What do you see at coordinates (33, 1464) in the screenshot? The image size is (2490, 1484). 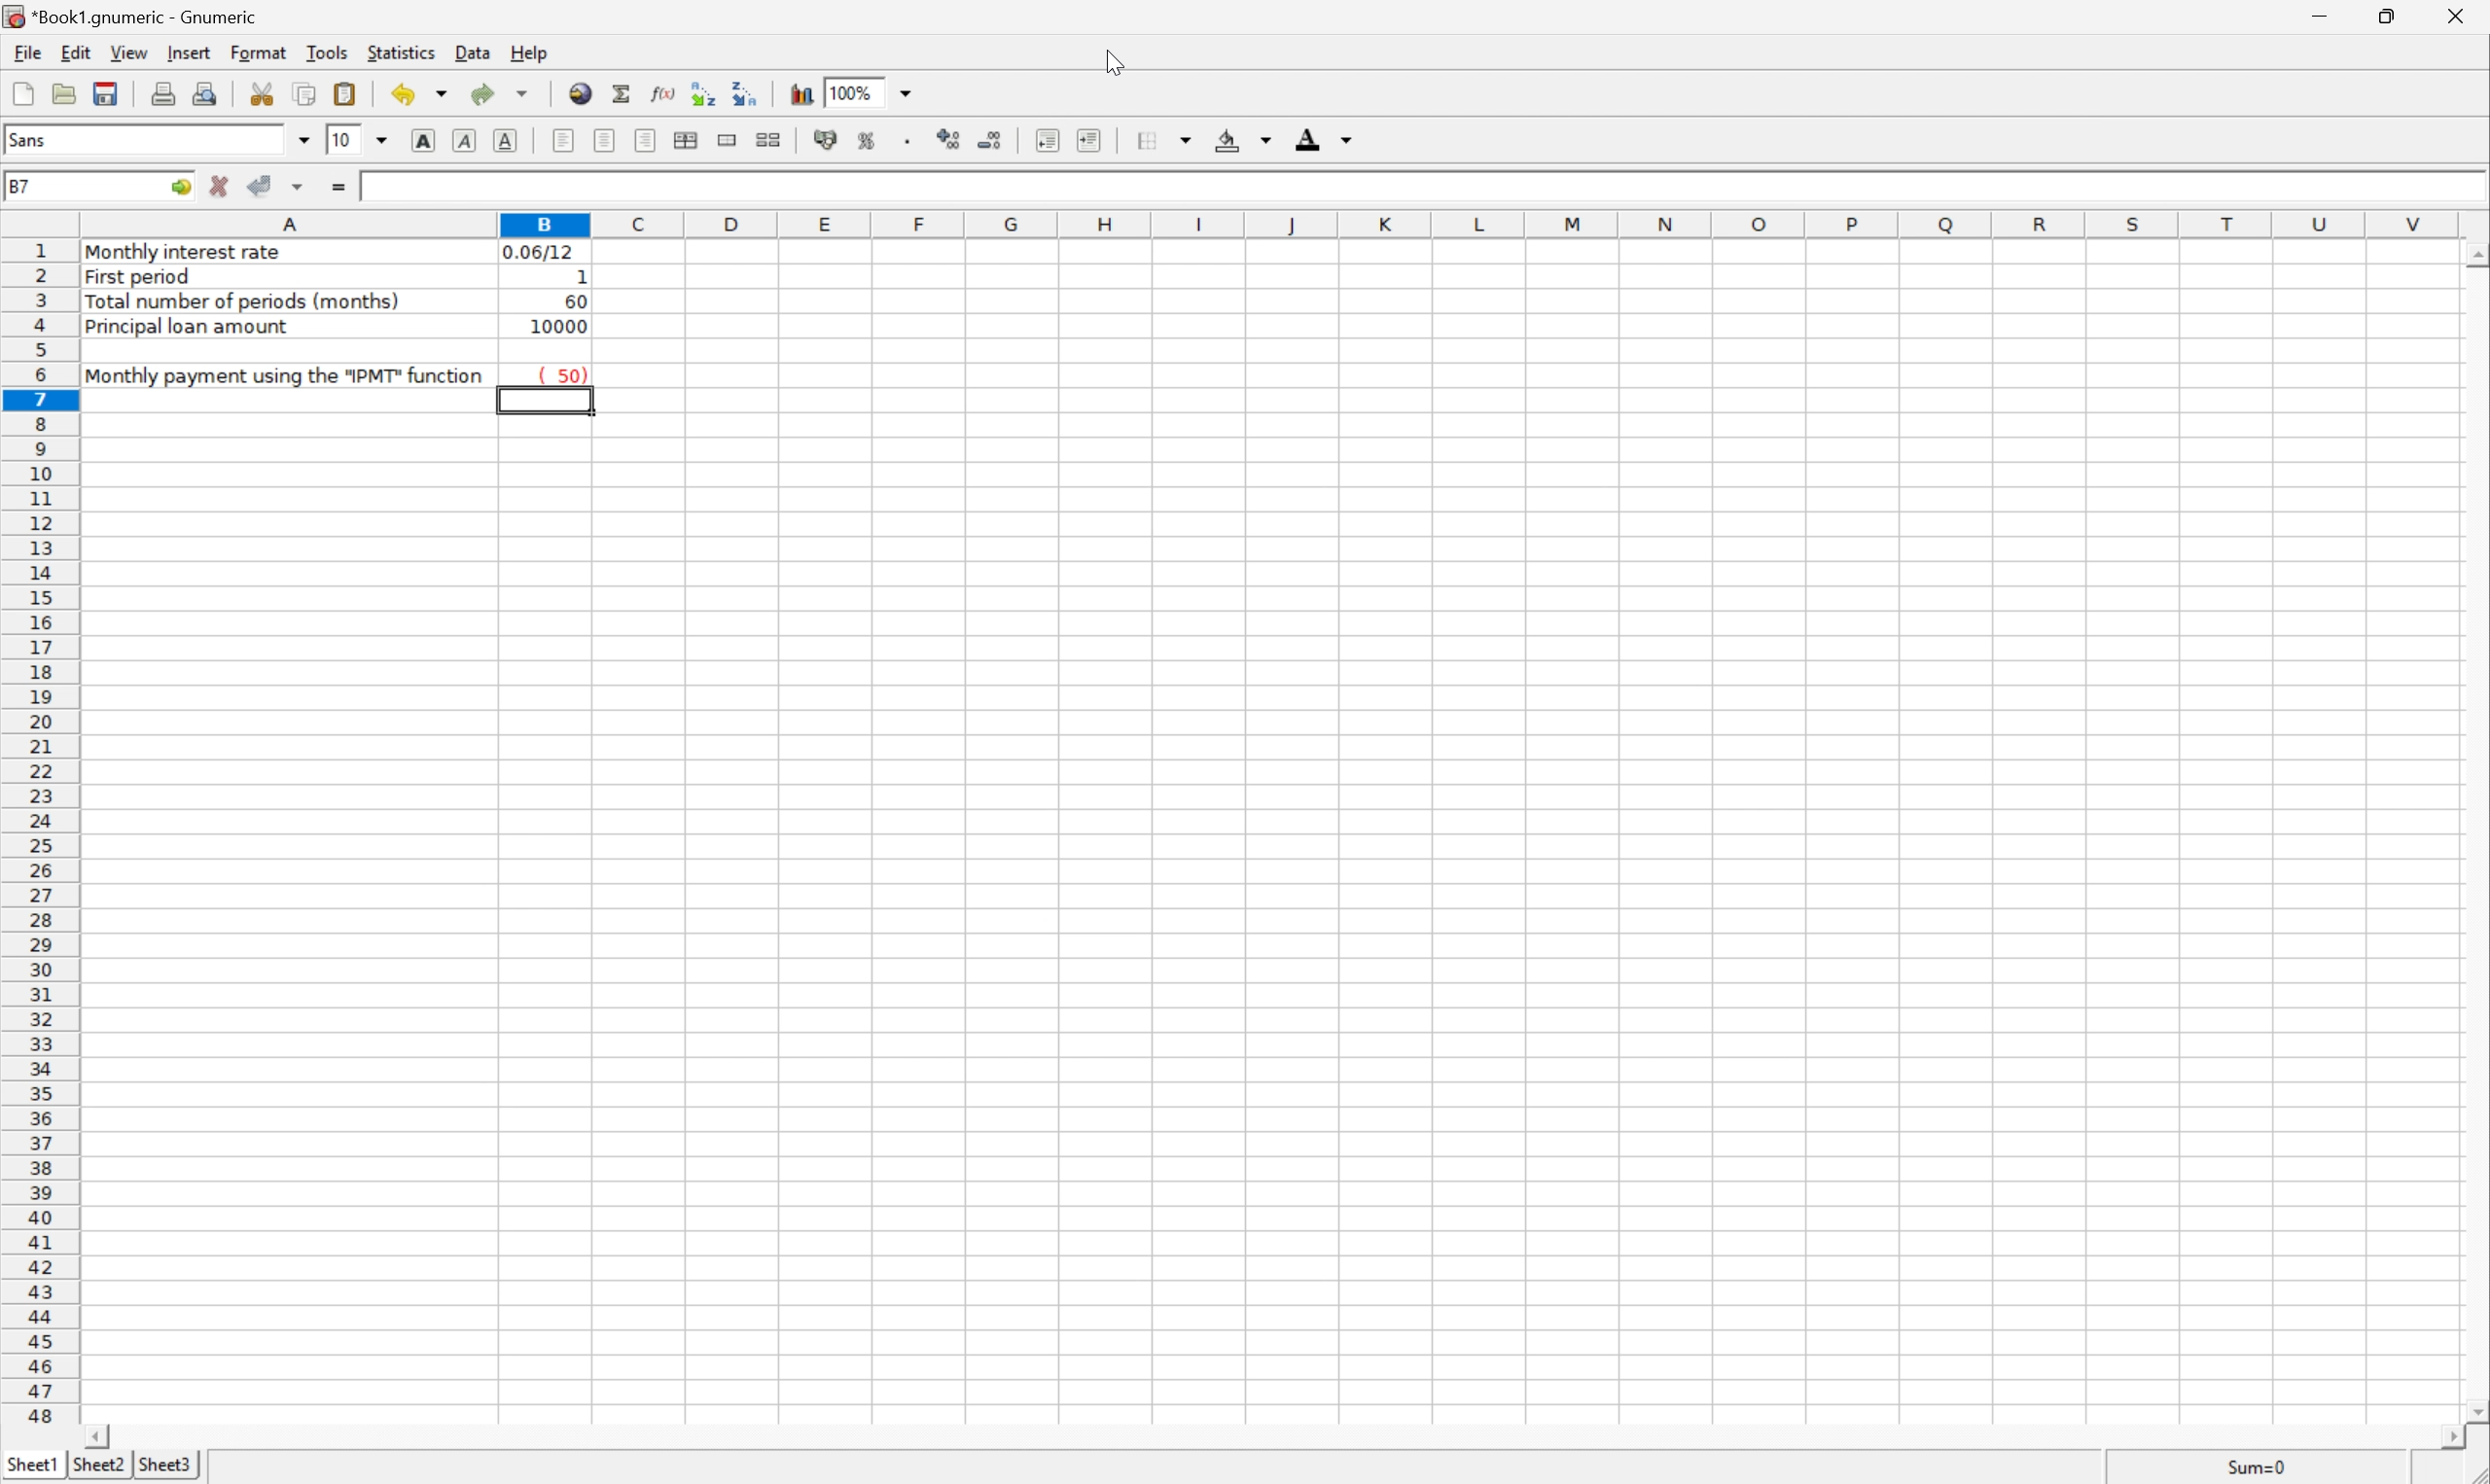 I see `Sheet1` at bounding box center [33, 1464].